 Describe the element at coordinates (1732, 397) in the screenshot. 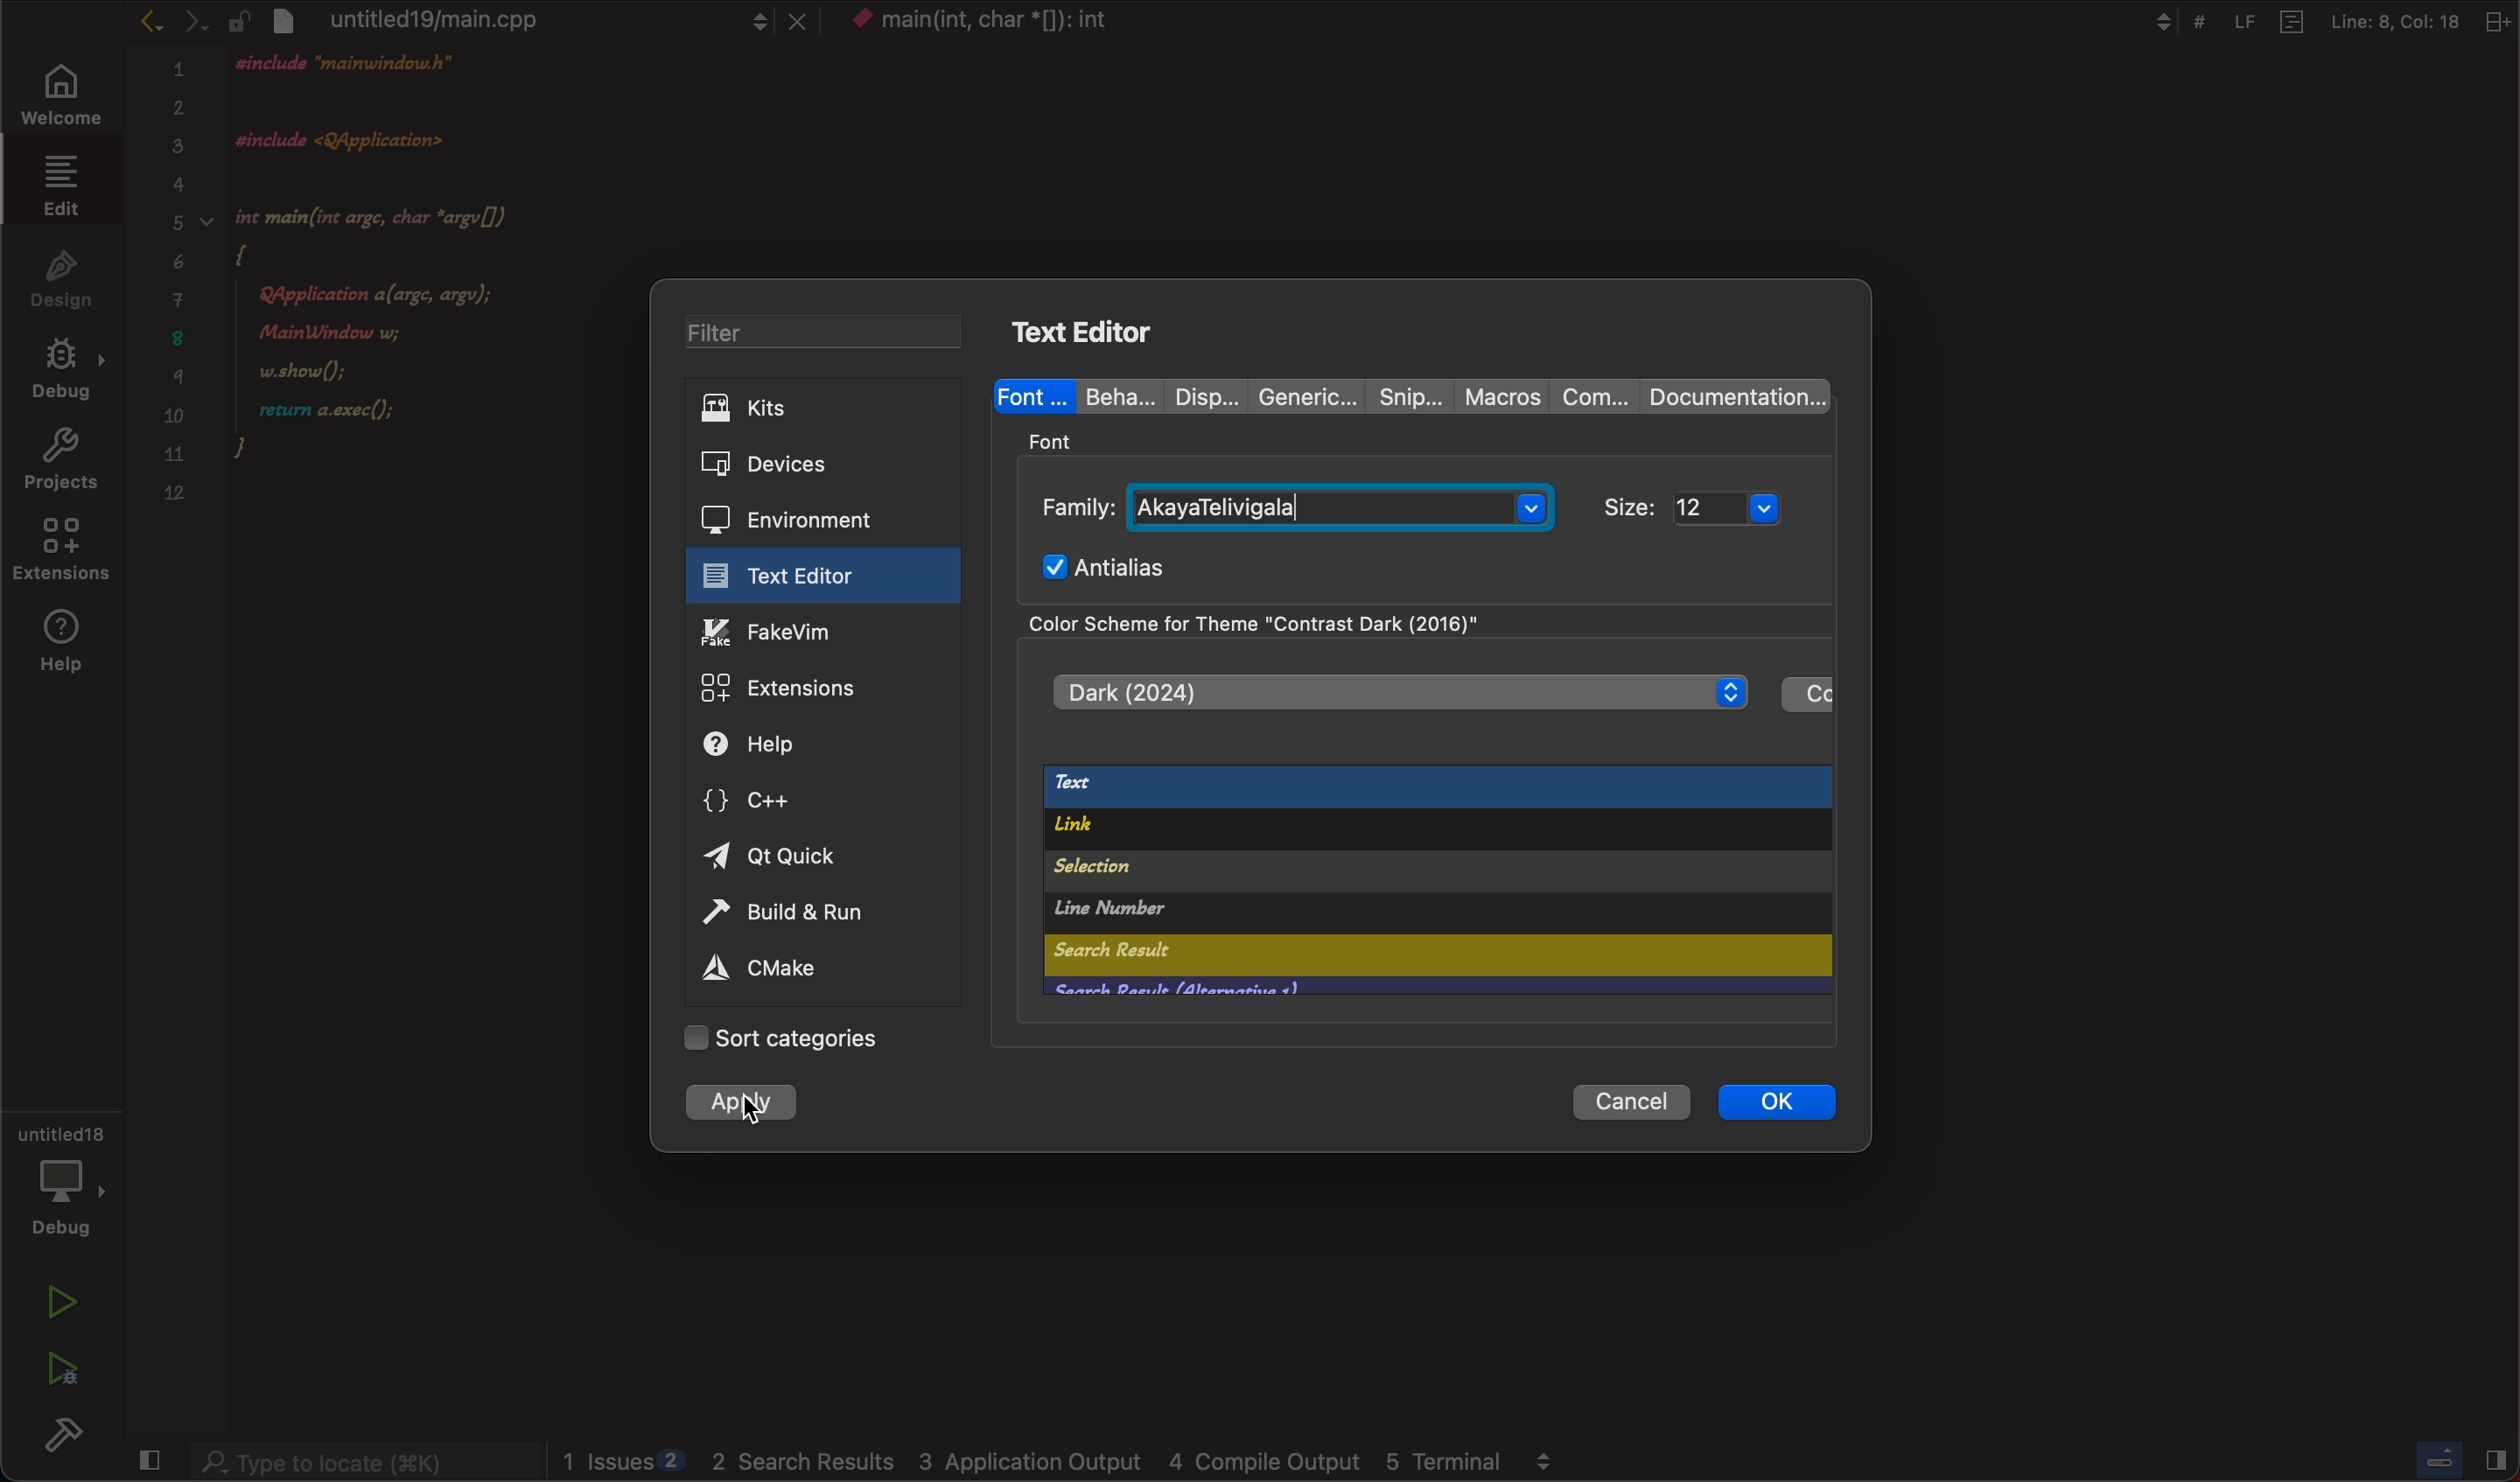

I see `documentation` at that location.